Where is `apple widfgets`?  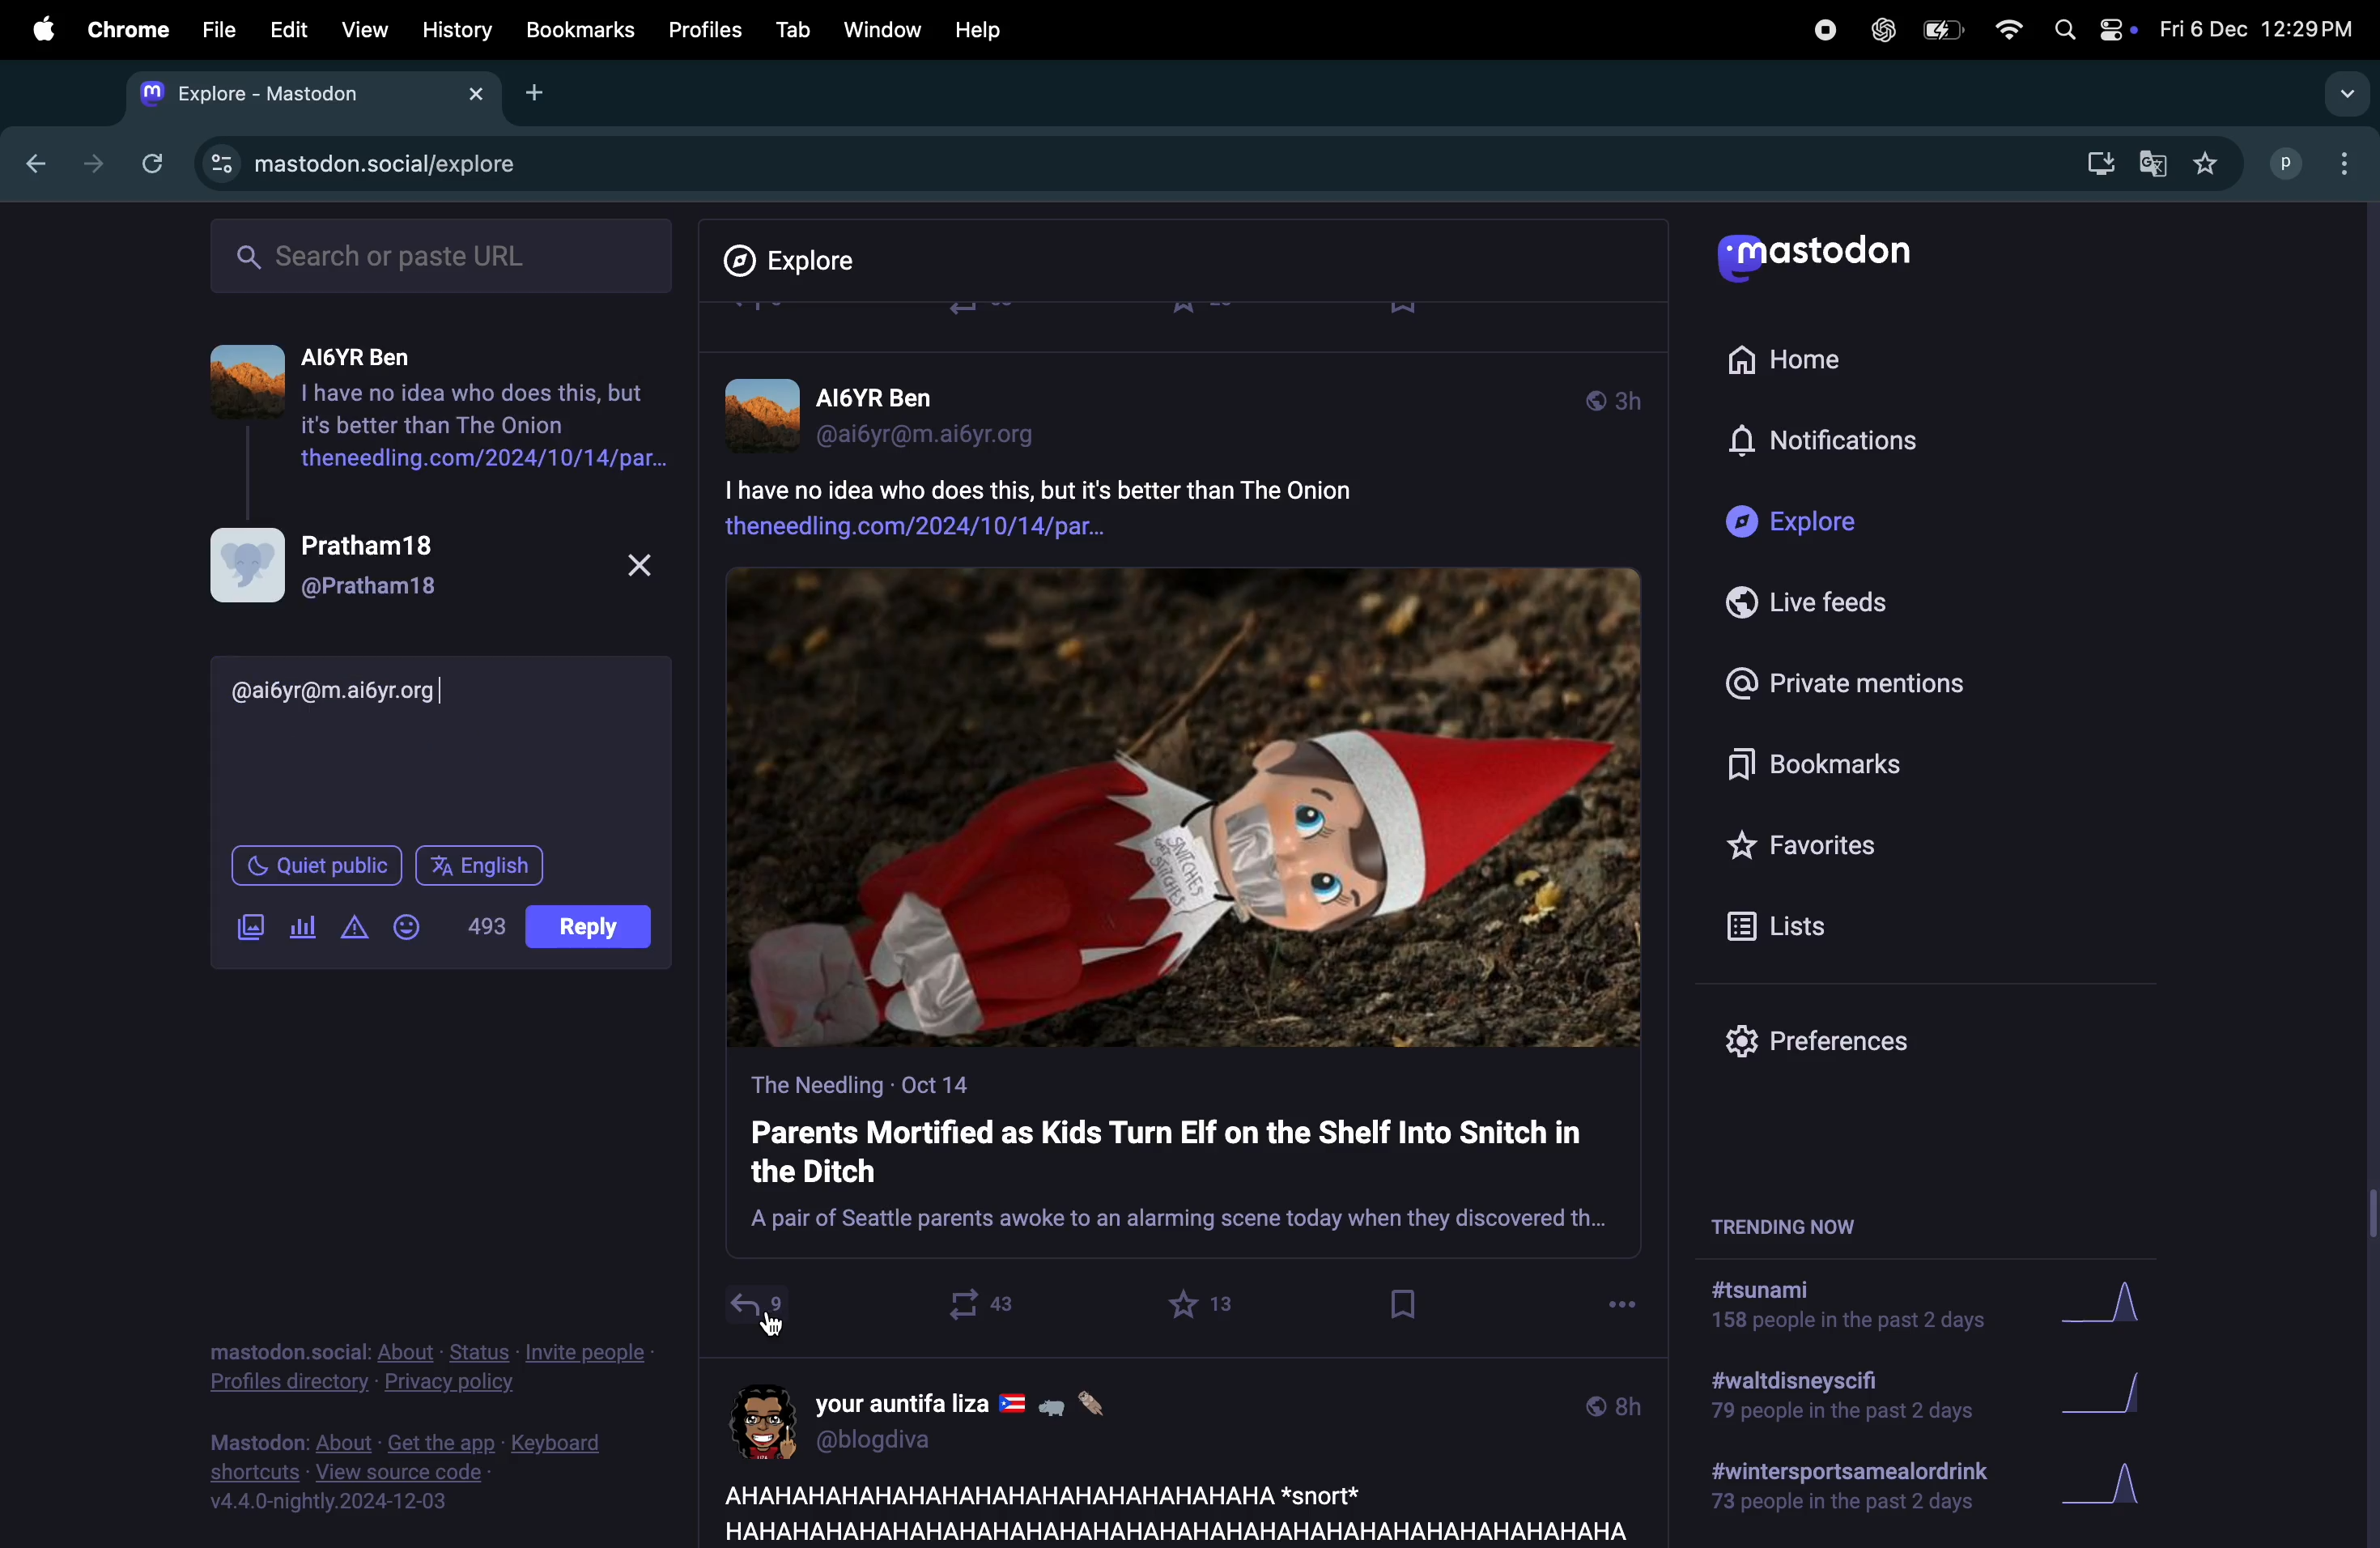 apple widfgets is located at coordinates (2090, 25).